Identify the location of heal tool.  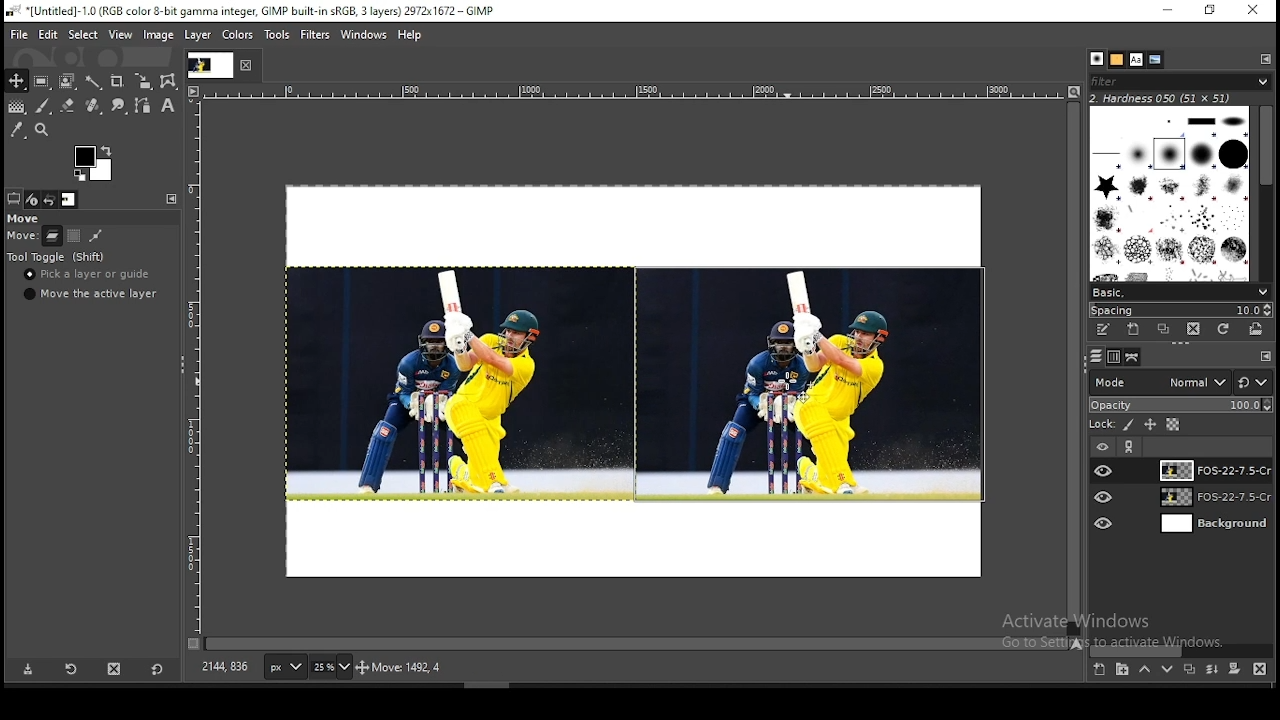
(91, 107).